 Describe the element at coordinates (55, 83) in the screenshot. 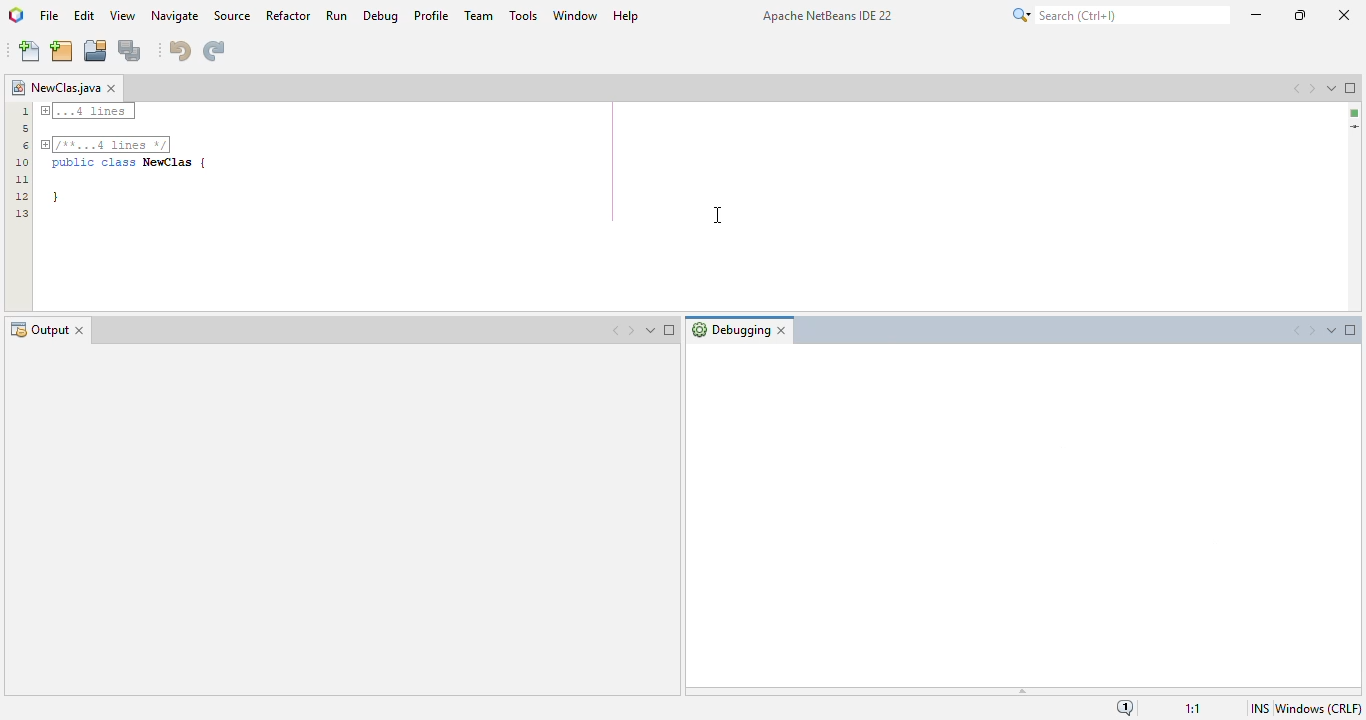

I see `NewClass.java` at that location.